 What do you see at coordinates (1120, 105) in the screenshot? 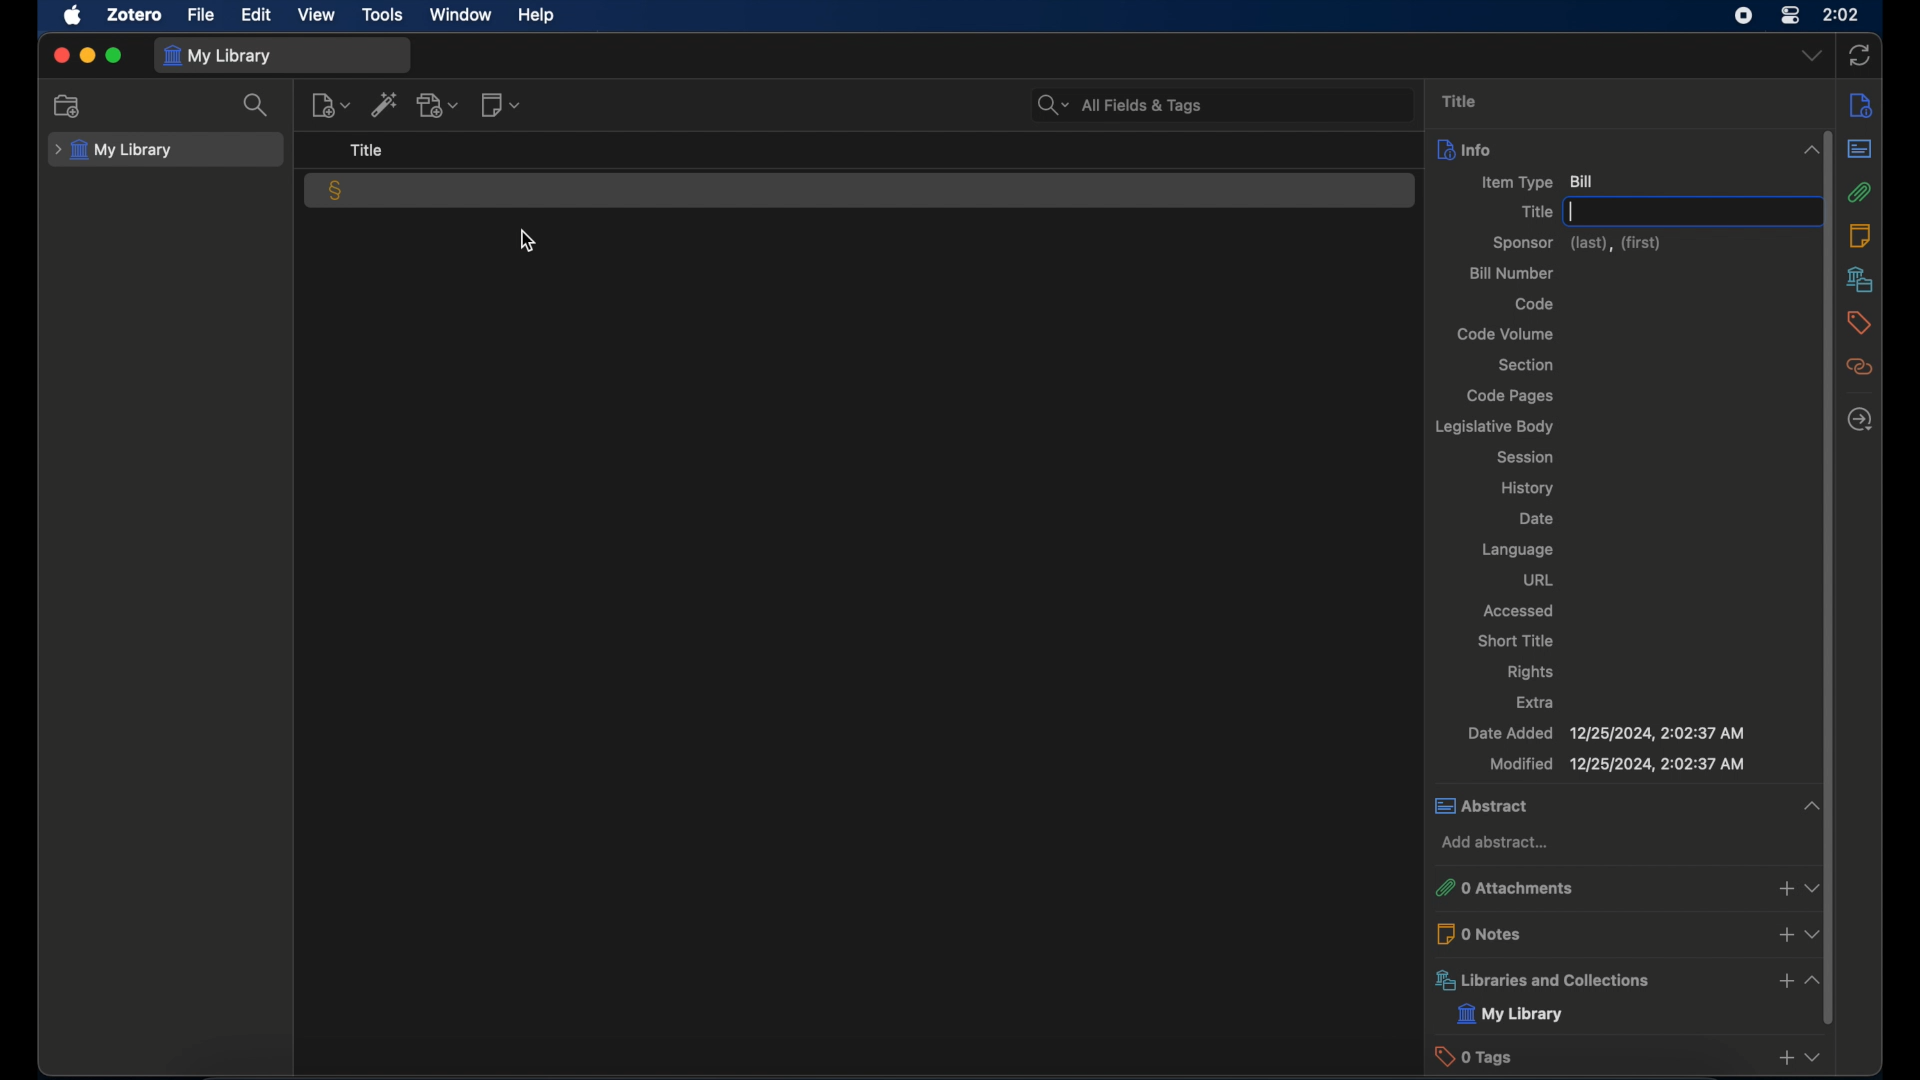
I see `search` at bounding box center [1120, 105].